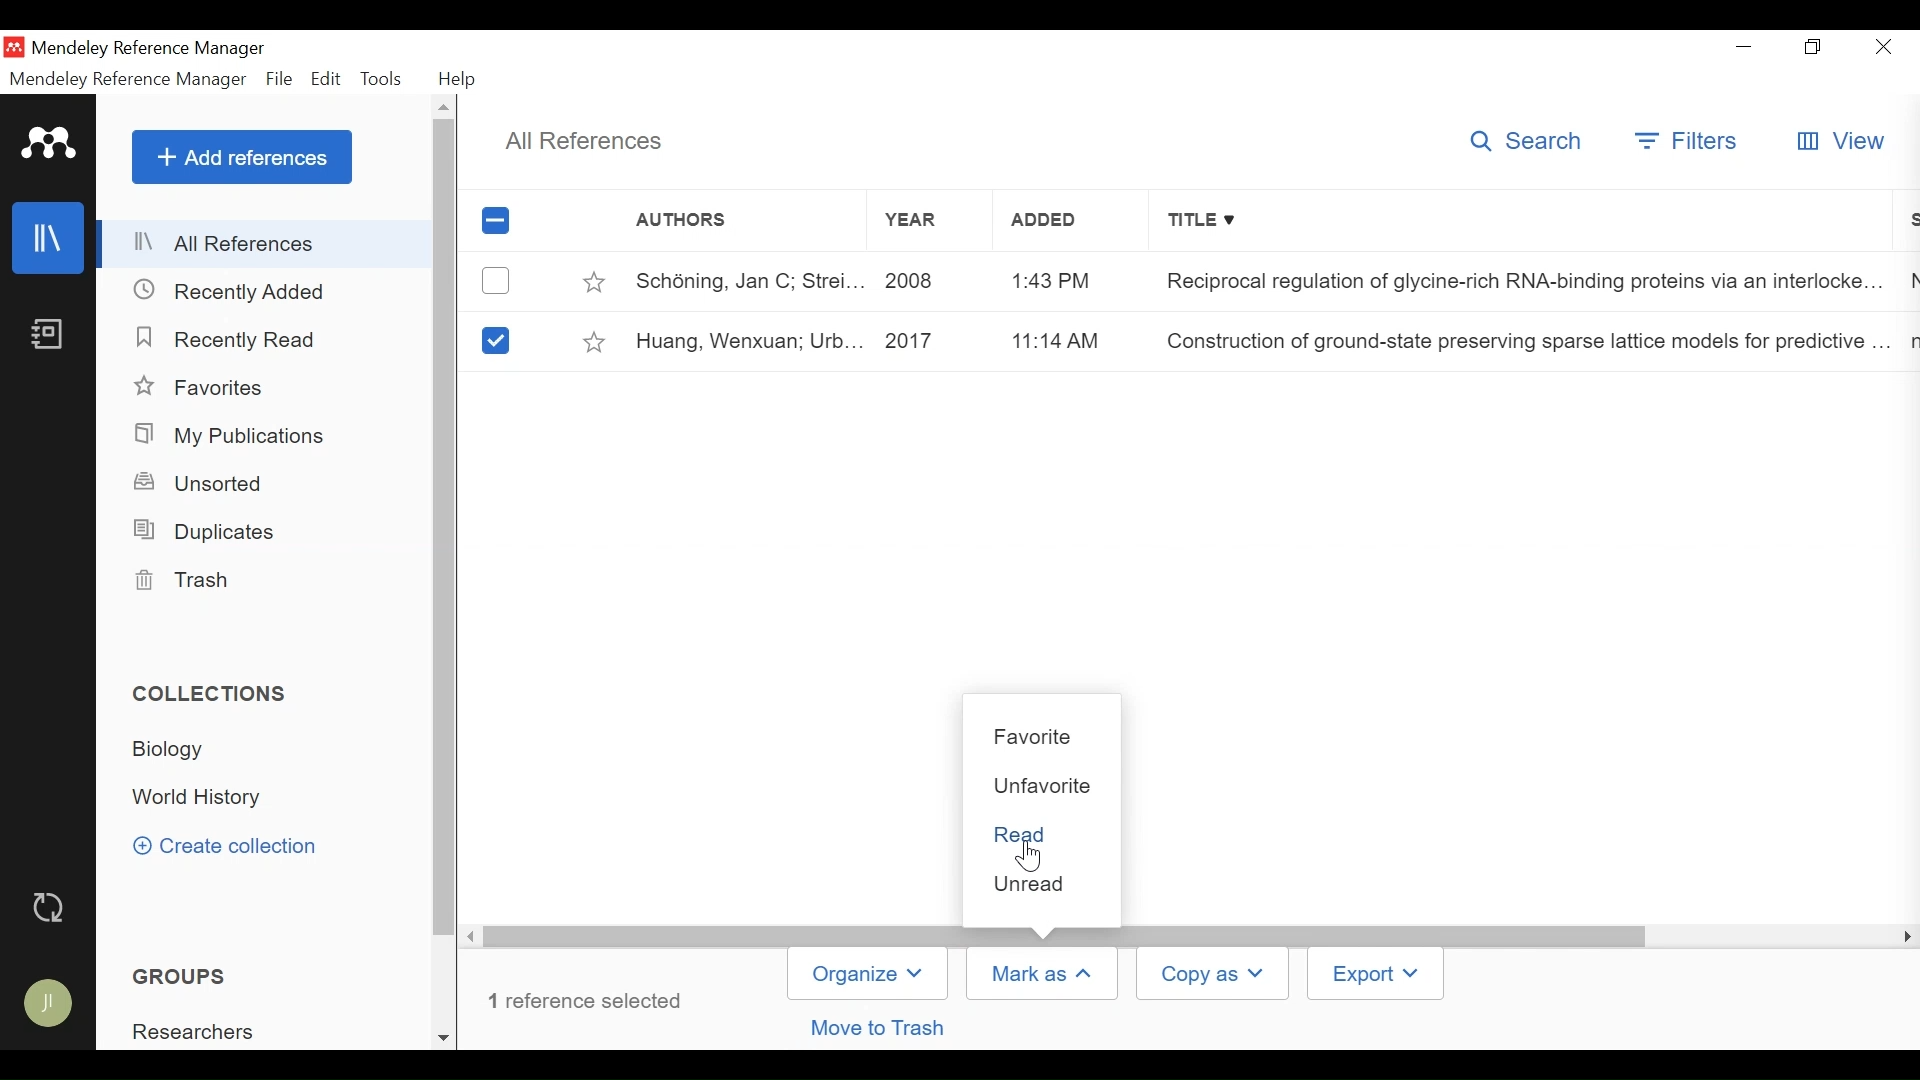 Image resolution: width=1920 pixels, height=1080 pixels. What do you see at coordinates (475, 938) in the screenshot?
I see `Scroll left` at bounding box center [475, 938].